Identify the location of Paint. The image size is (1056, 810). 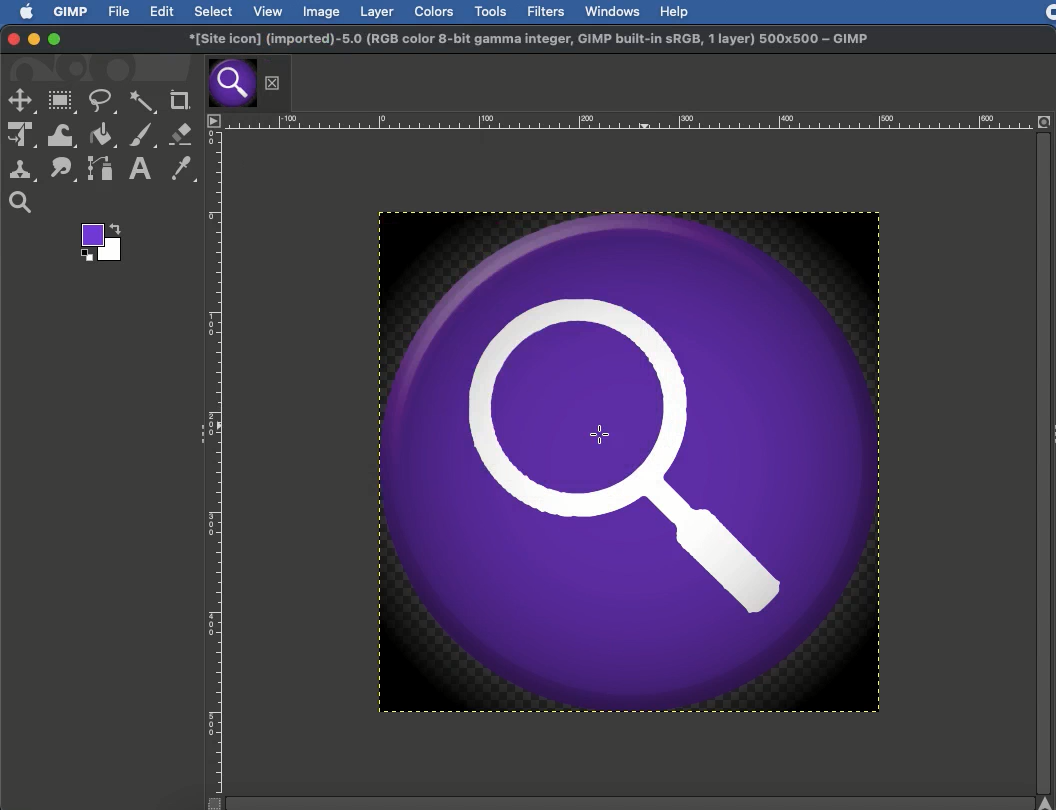
(144, 135).